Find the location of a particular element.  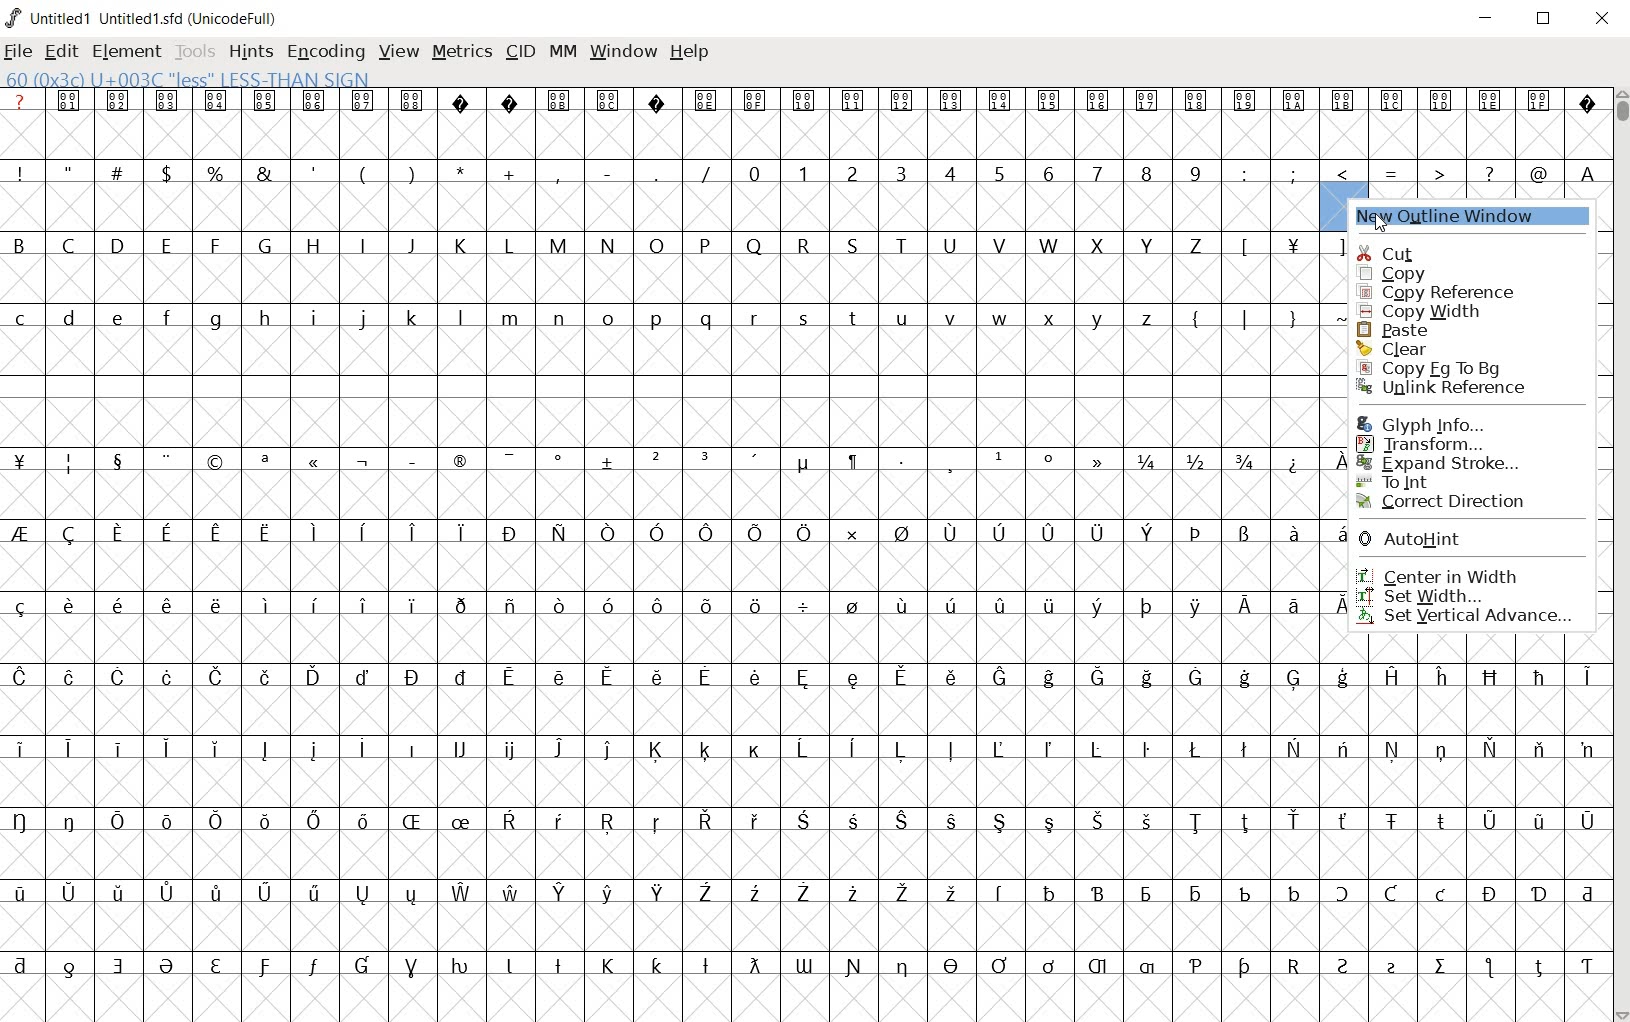

element is located at coordinates (127, 51).